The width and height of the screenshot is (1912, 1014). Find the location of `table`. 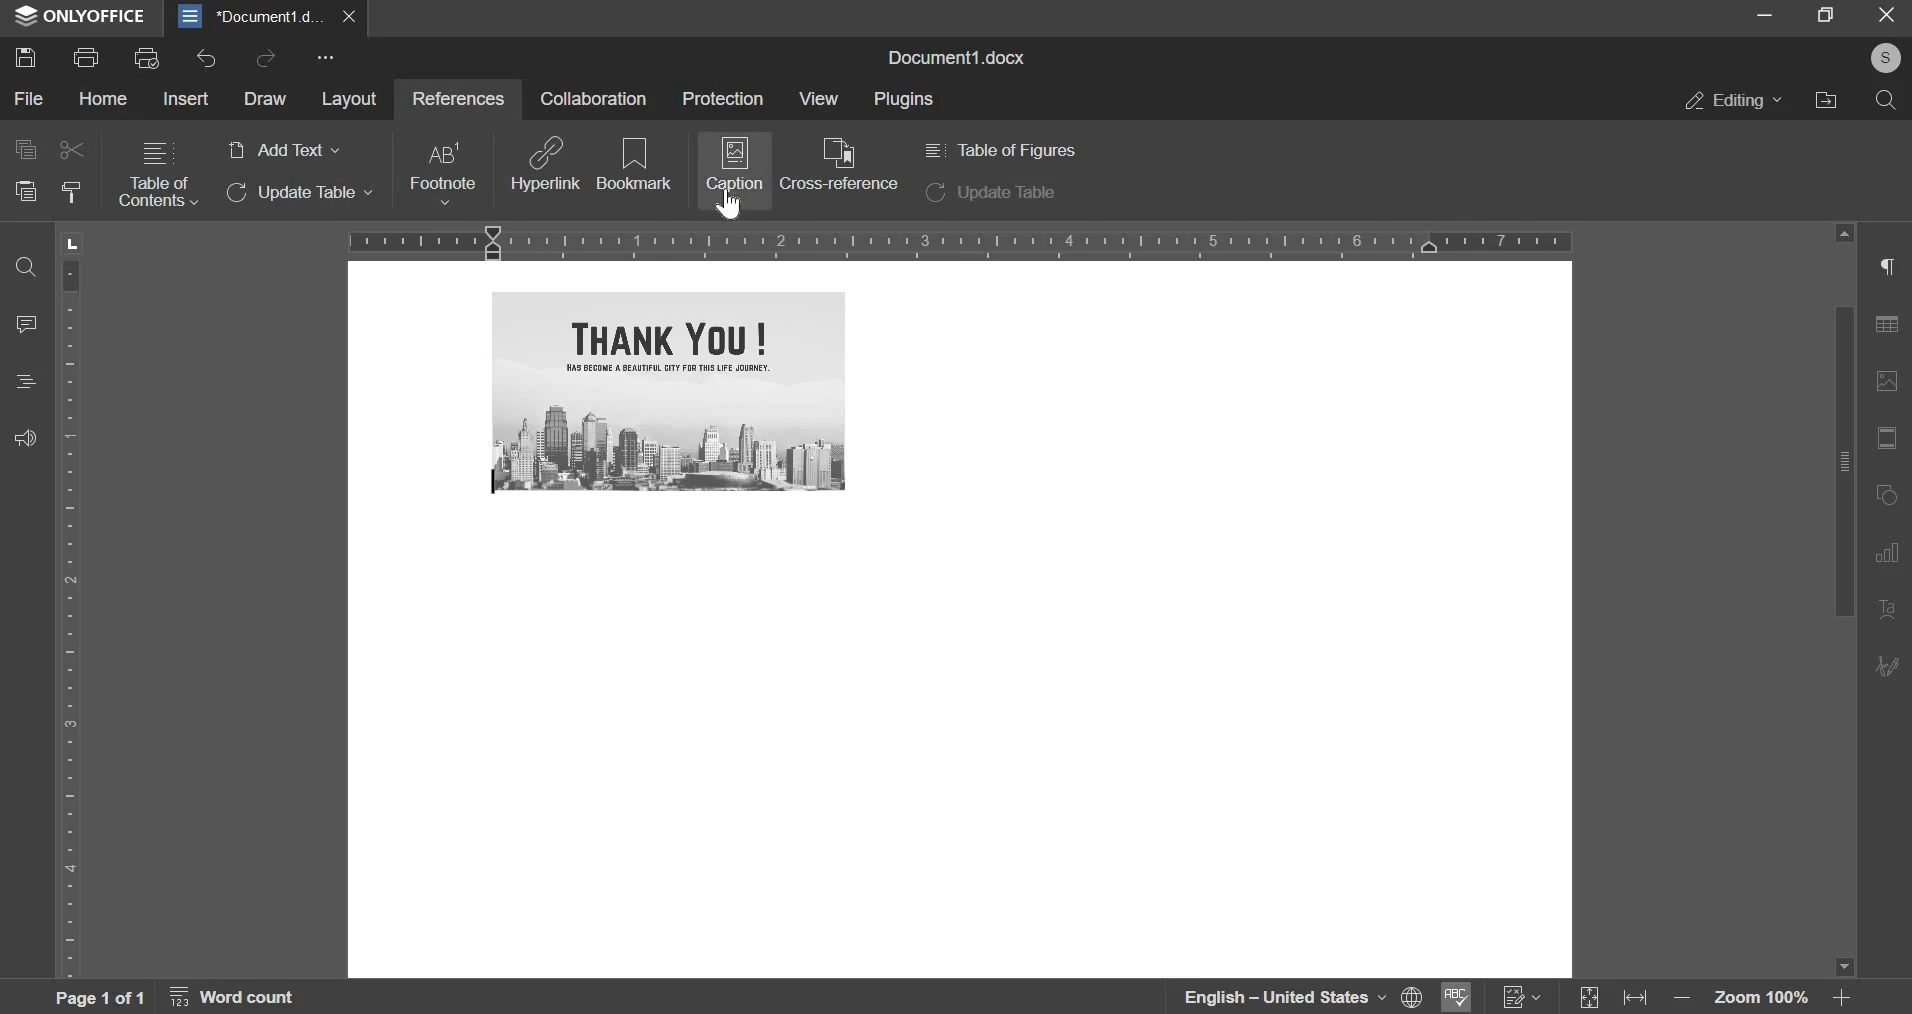

table is located at coordinates (1893, 329).